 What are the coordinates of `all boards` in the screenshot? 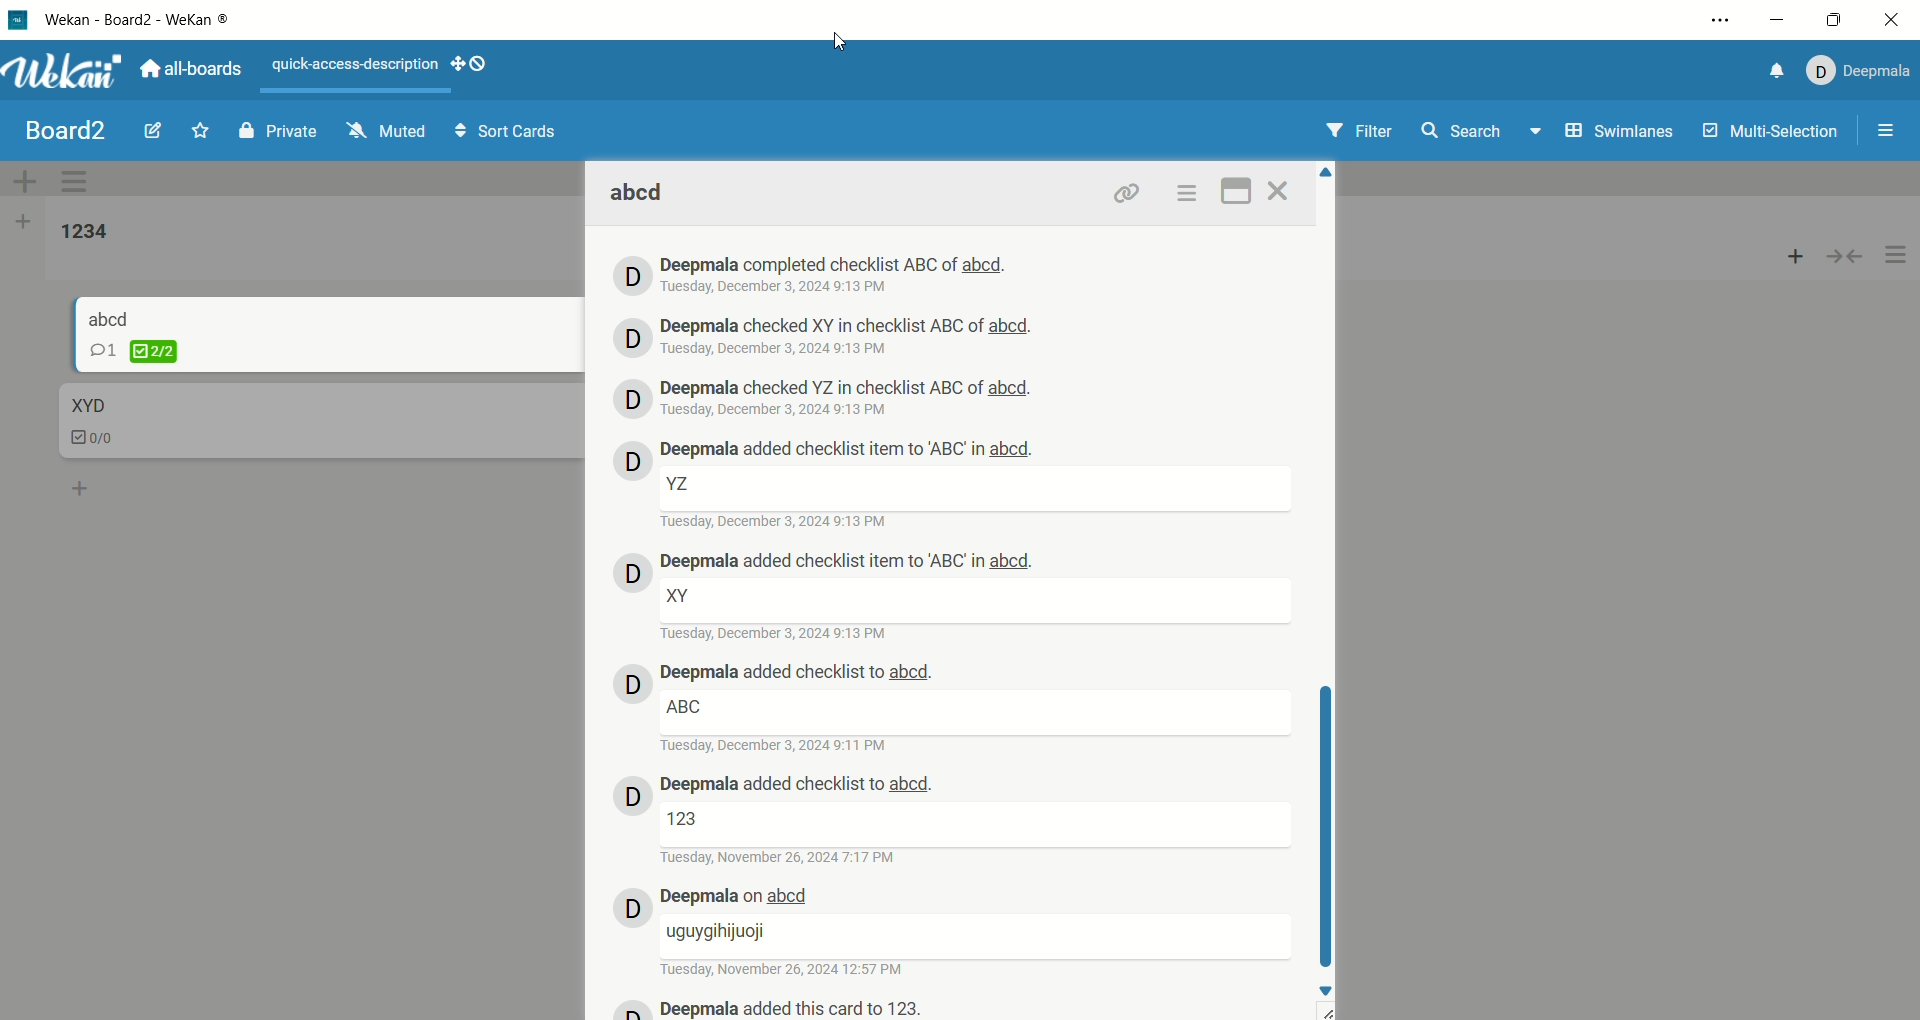 It's located at (191, 67).